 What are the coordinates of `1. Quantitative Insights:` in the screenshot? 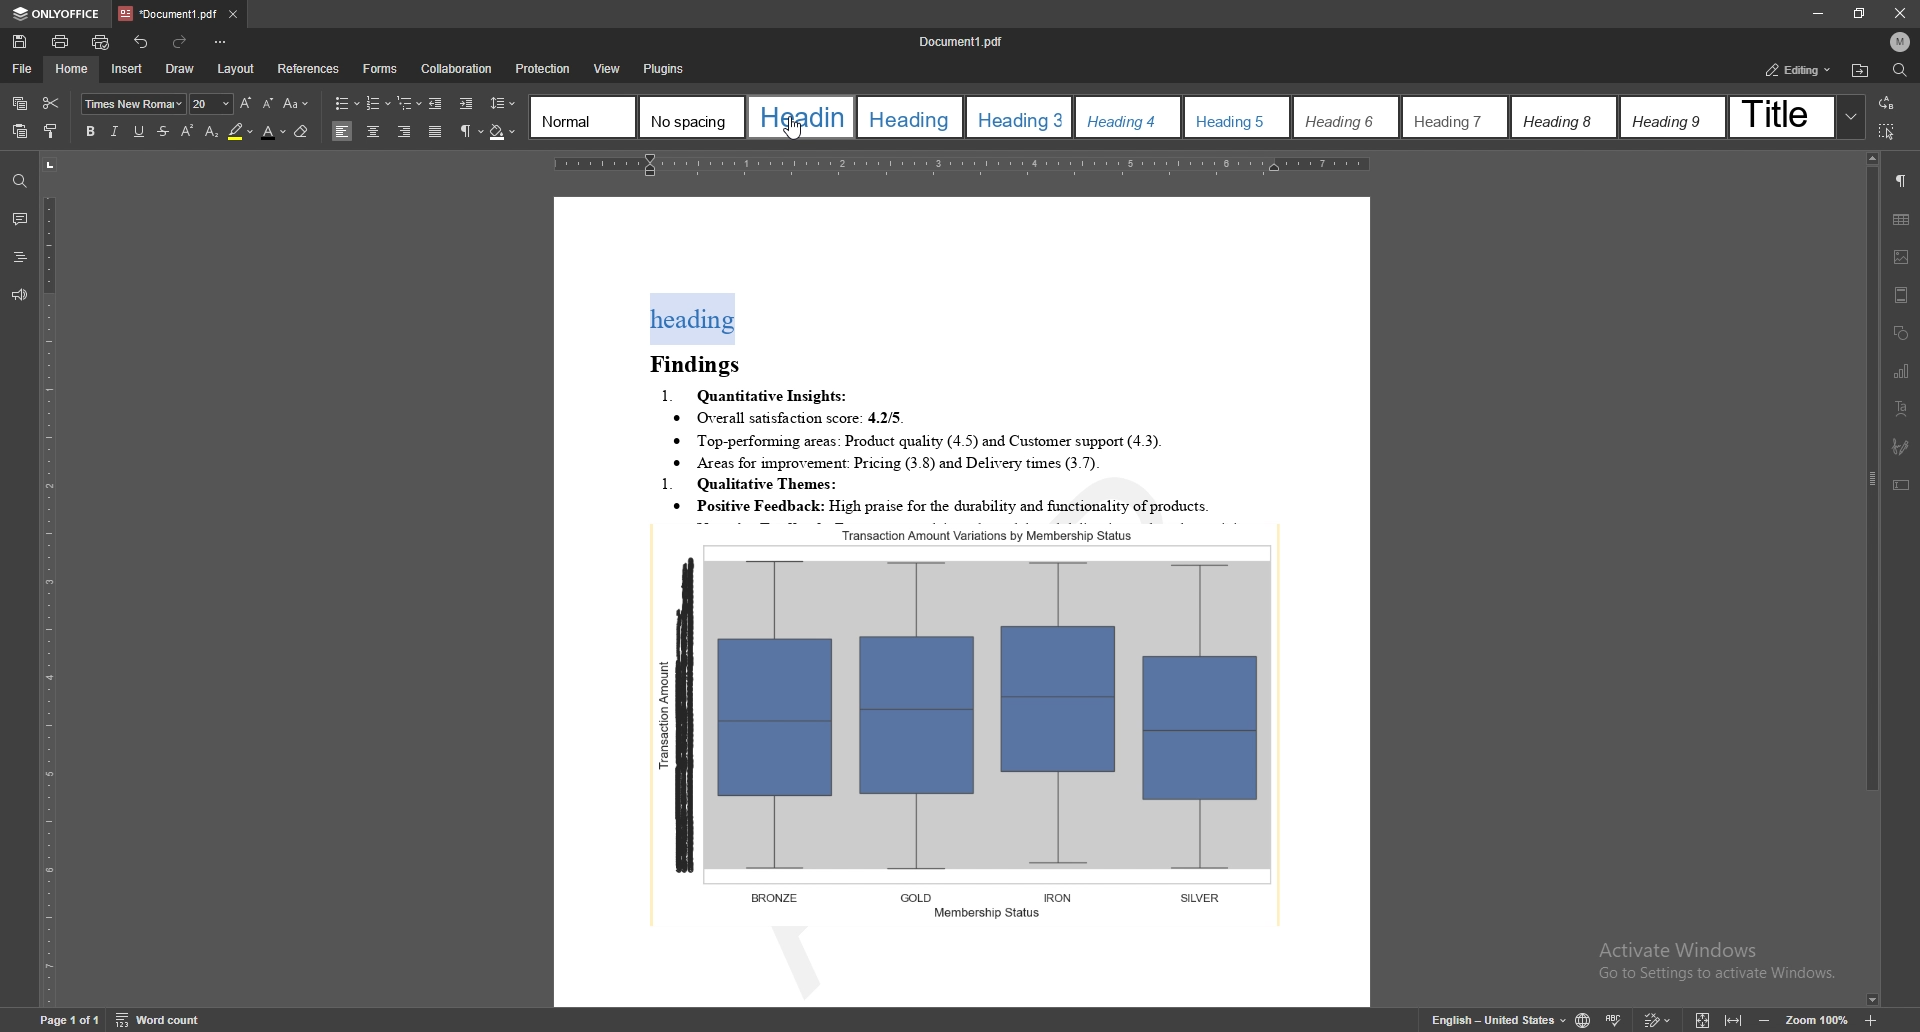 It's located at (758, 392).